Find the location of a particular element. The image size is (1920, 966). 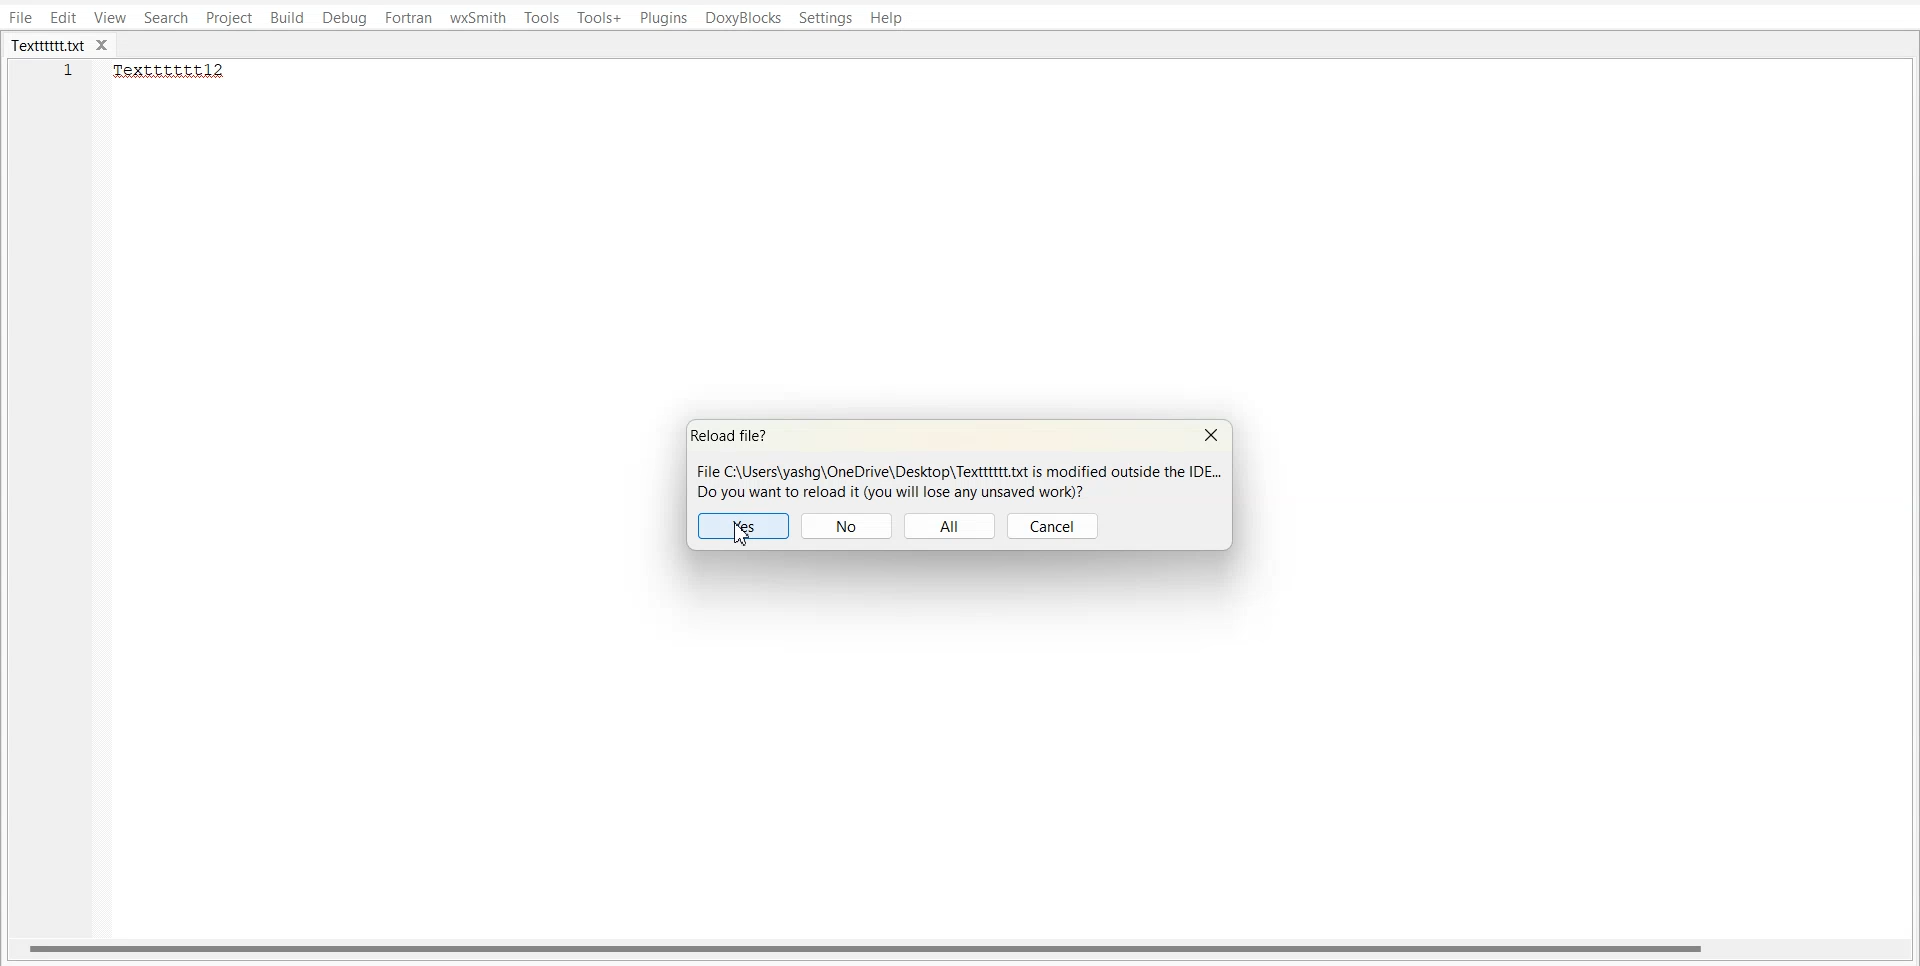

All is located at coordinates (950, 526).